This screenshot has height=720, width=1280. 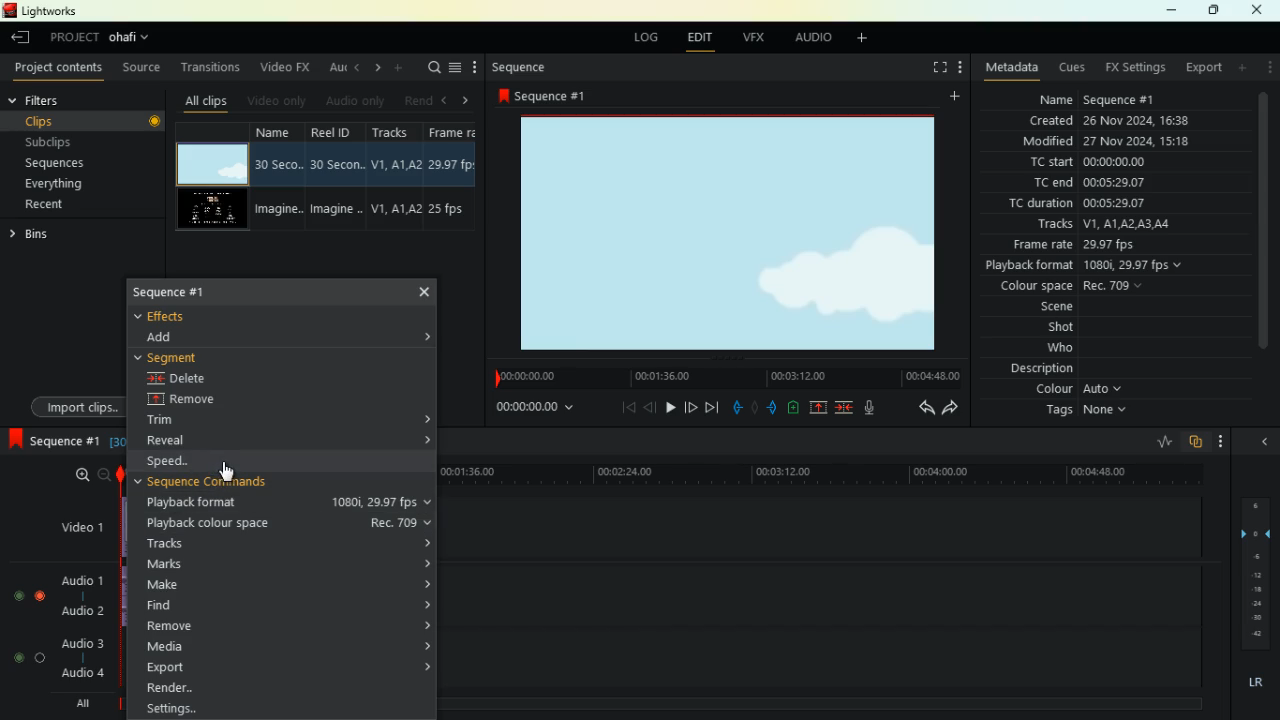 I want to click on tracks, so click(x=396, y=177).